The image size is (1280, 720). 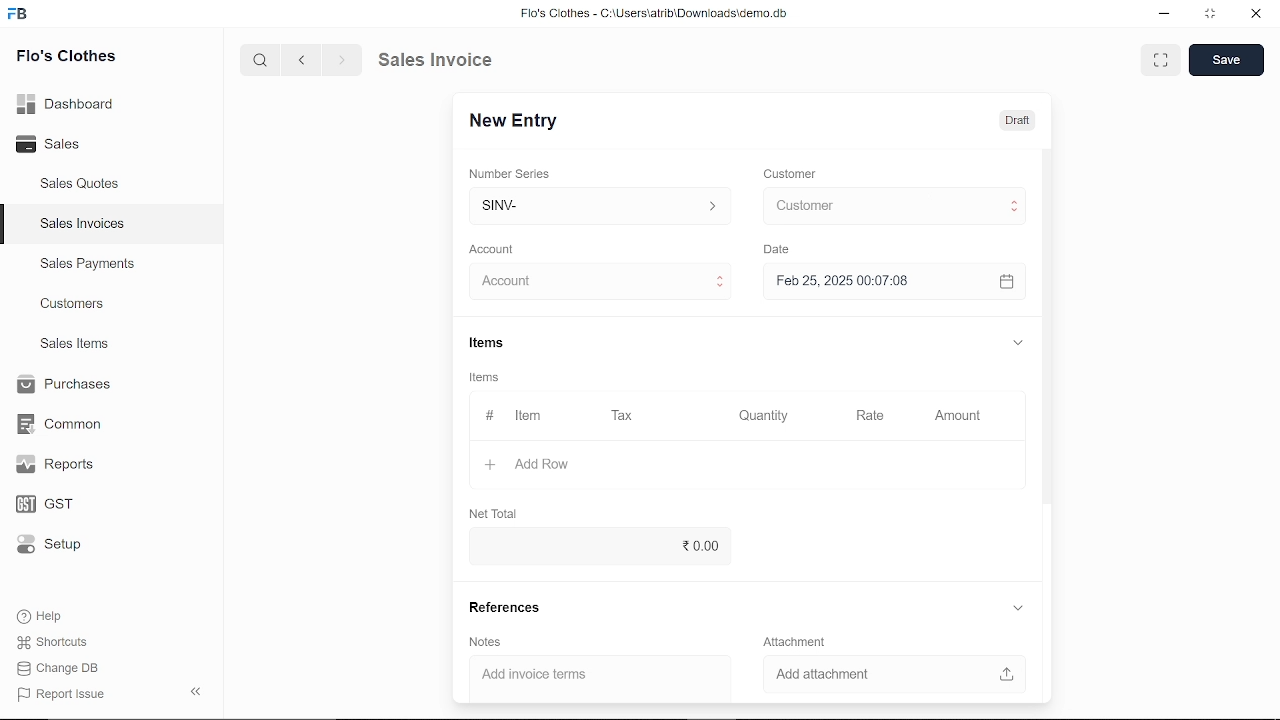 What do you see at coordinates (20, 17) in the screenshot?
I see `frappe books logo` at bounding box center [20, 17].